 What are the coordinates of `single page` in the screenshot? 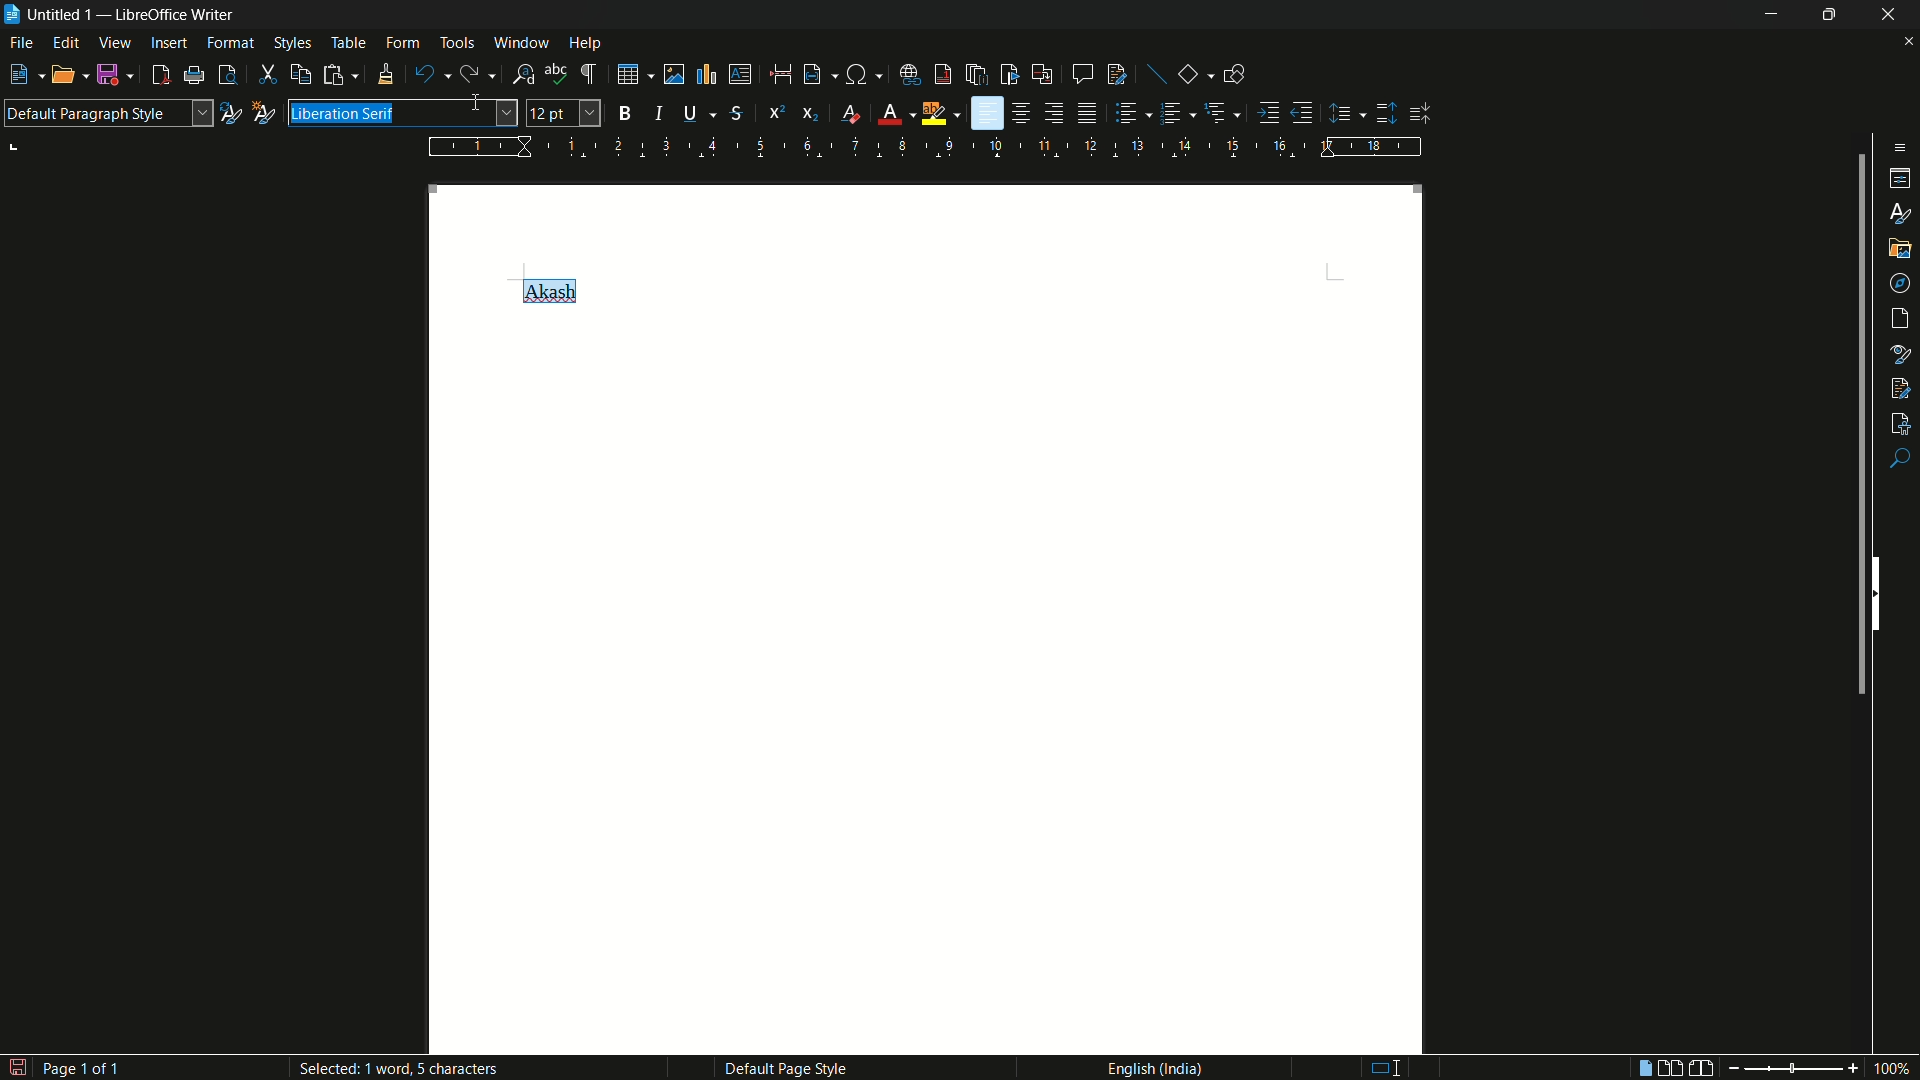 It's located at (1640, 1070).